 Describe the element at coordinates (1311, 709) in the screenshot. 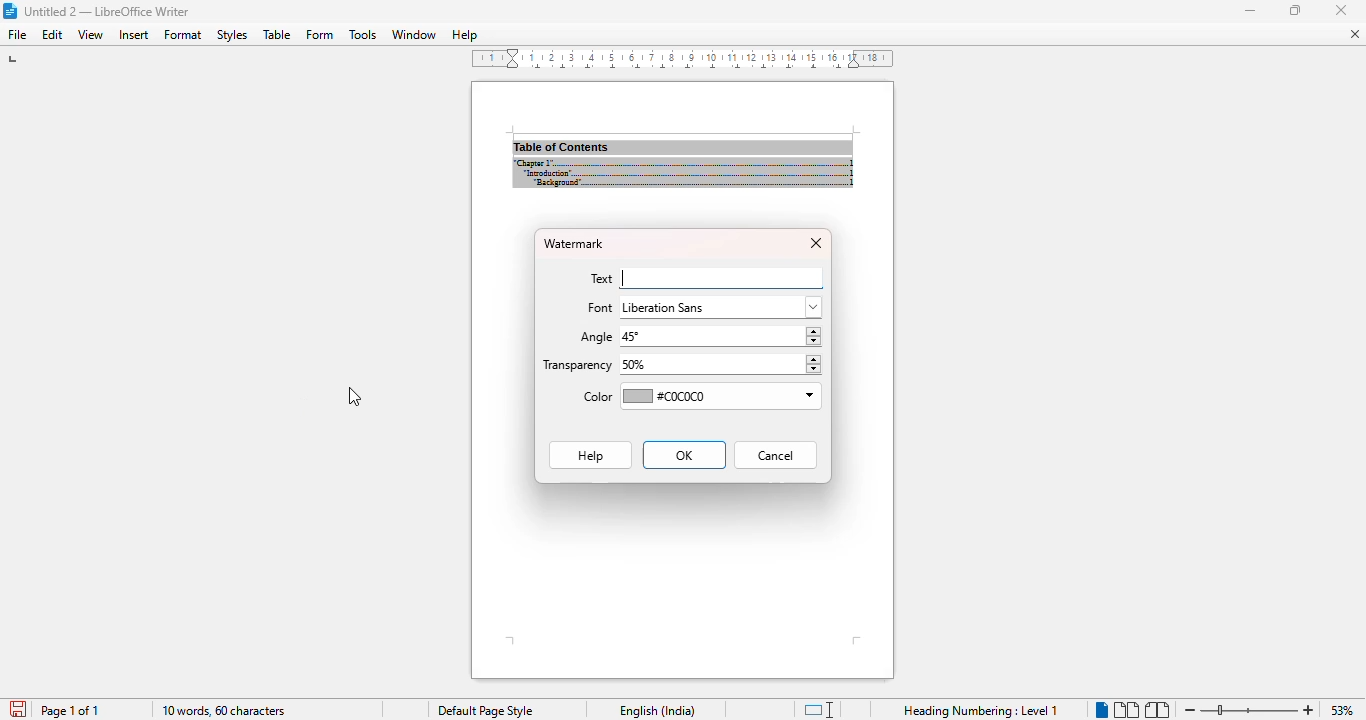

I see `zoom in` at that location.